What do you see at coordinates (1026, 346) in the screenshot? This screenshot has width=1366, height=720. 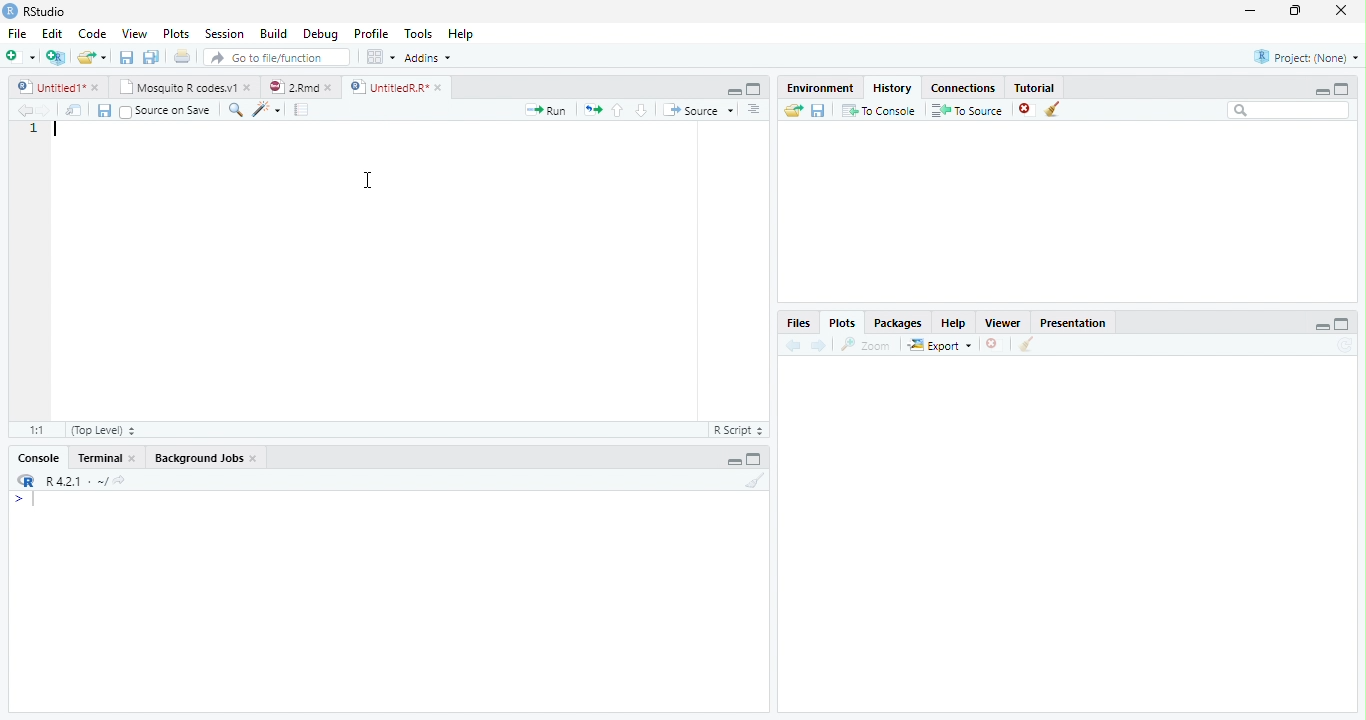 I see `clear` at bounding box center [1026, 346].